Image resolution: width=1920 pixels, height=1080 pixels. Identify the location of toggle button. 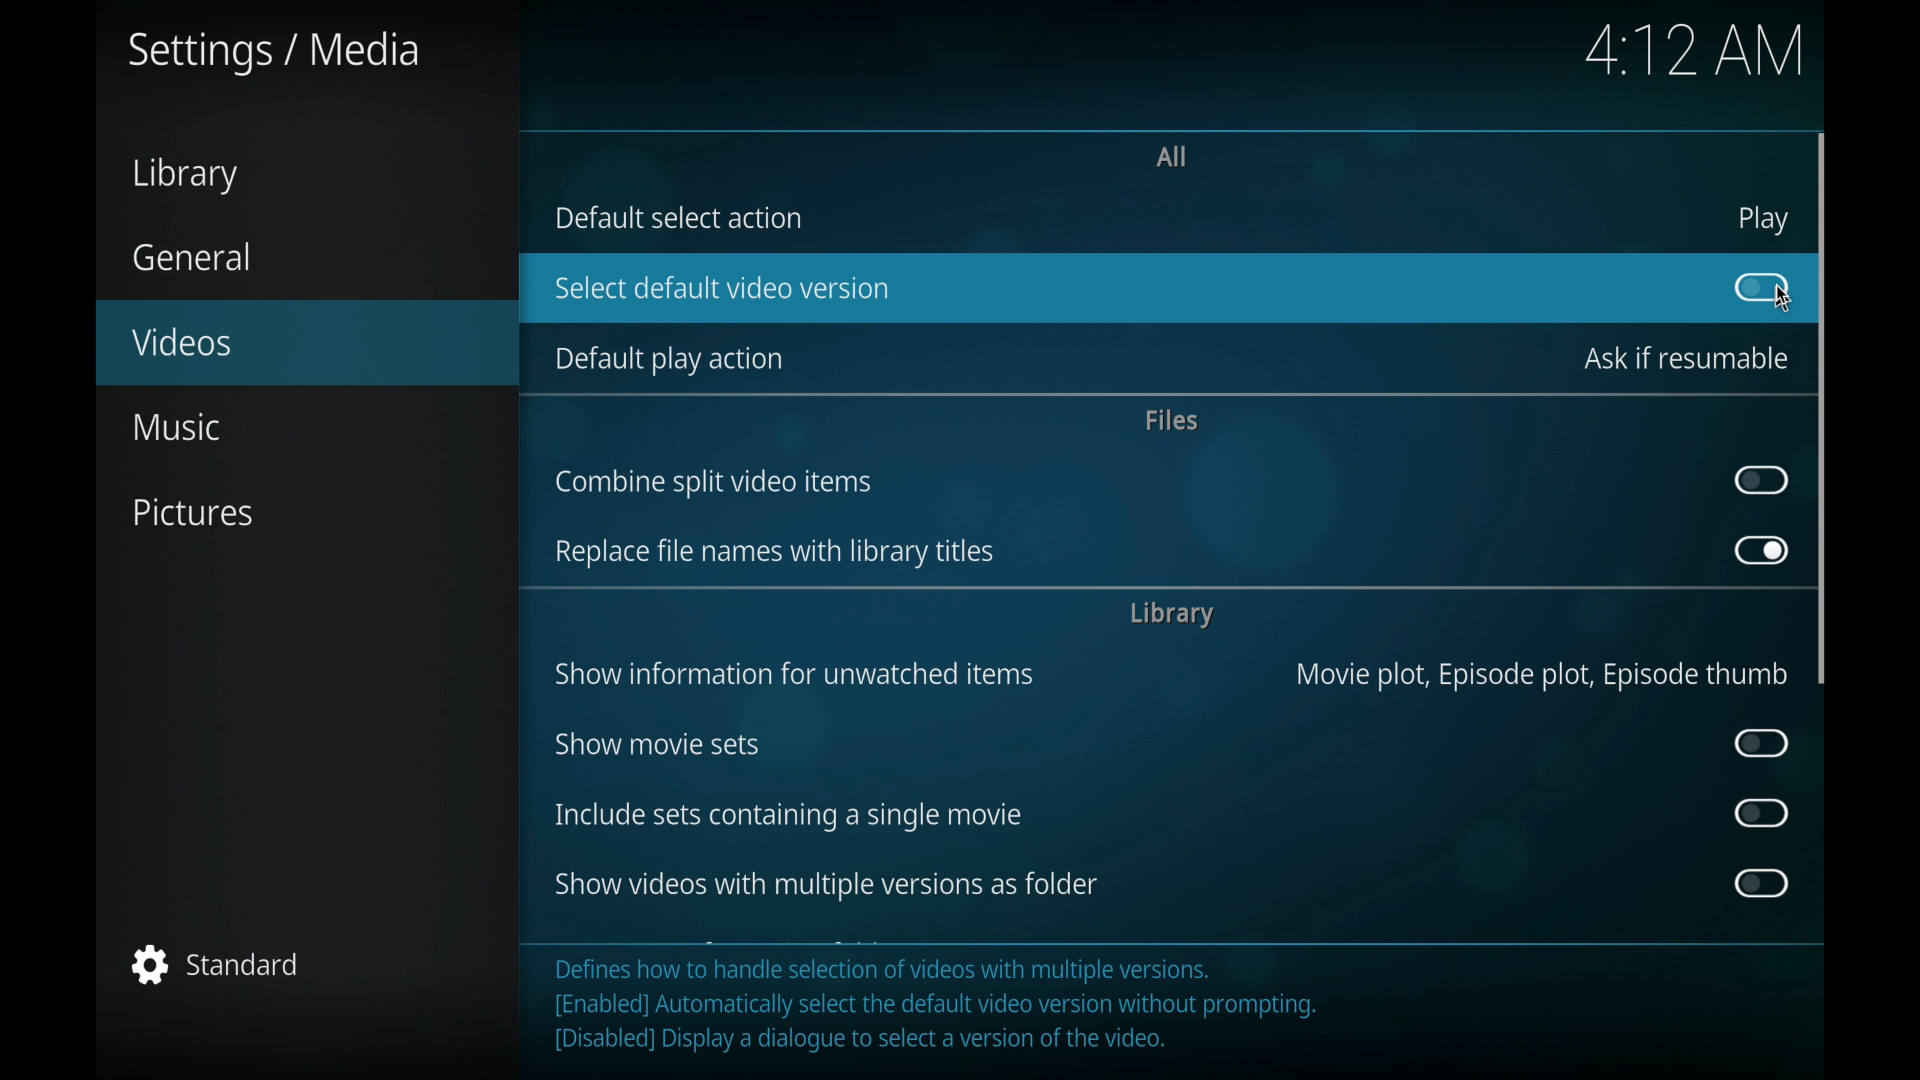
(1760, 287).